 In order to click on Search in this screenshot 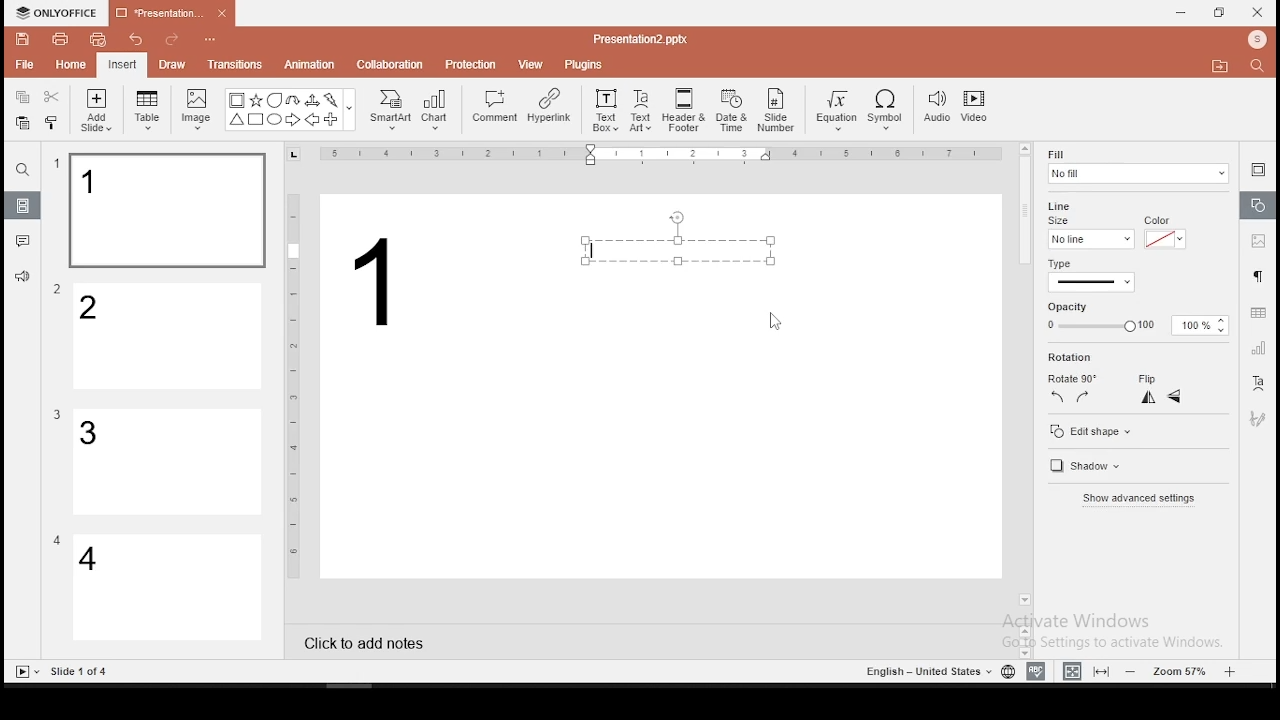, I will do `click(1263, 67)`.